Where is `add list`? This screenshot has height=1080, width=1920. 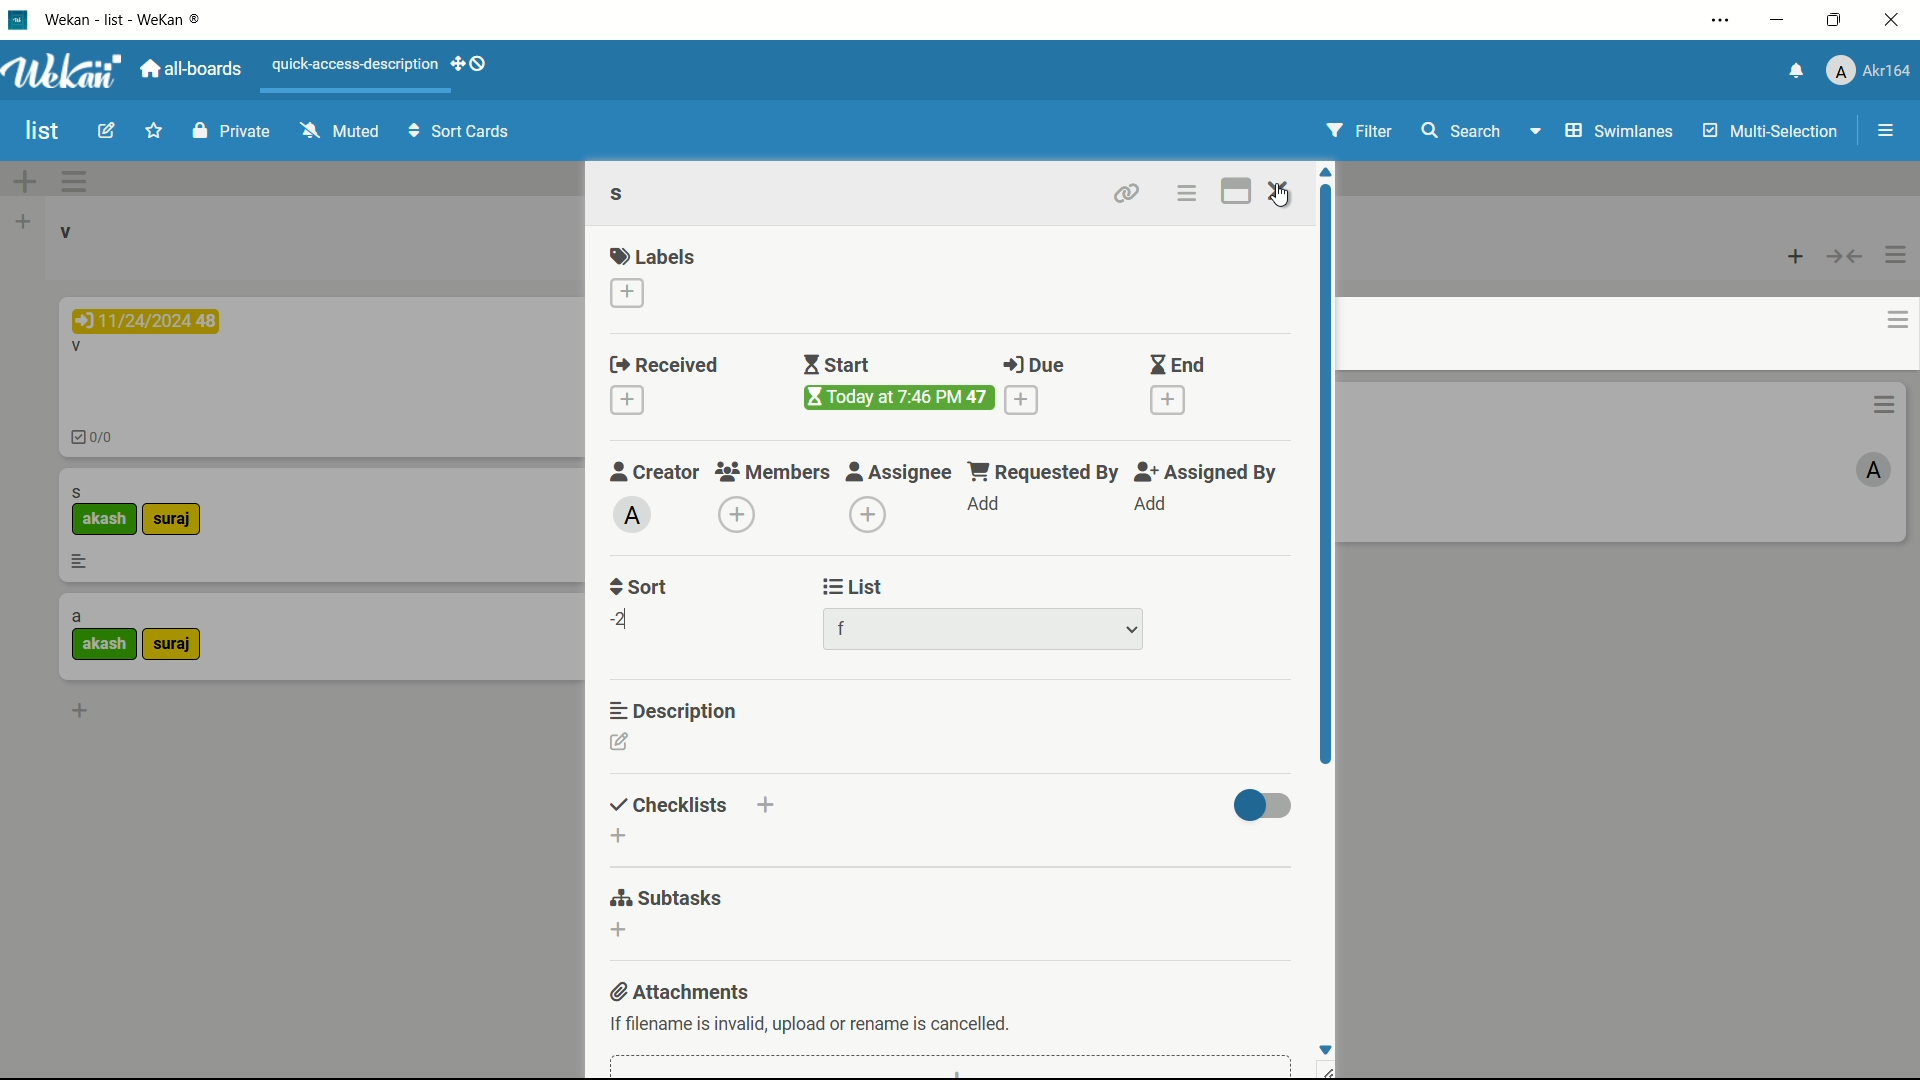
add list is located at coordinates (23, 223).